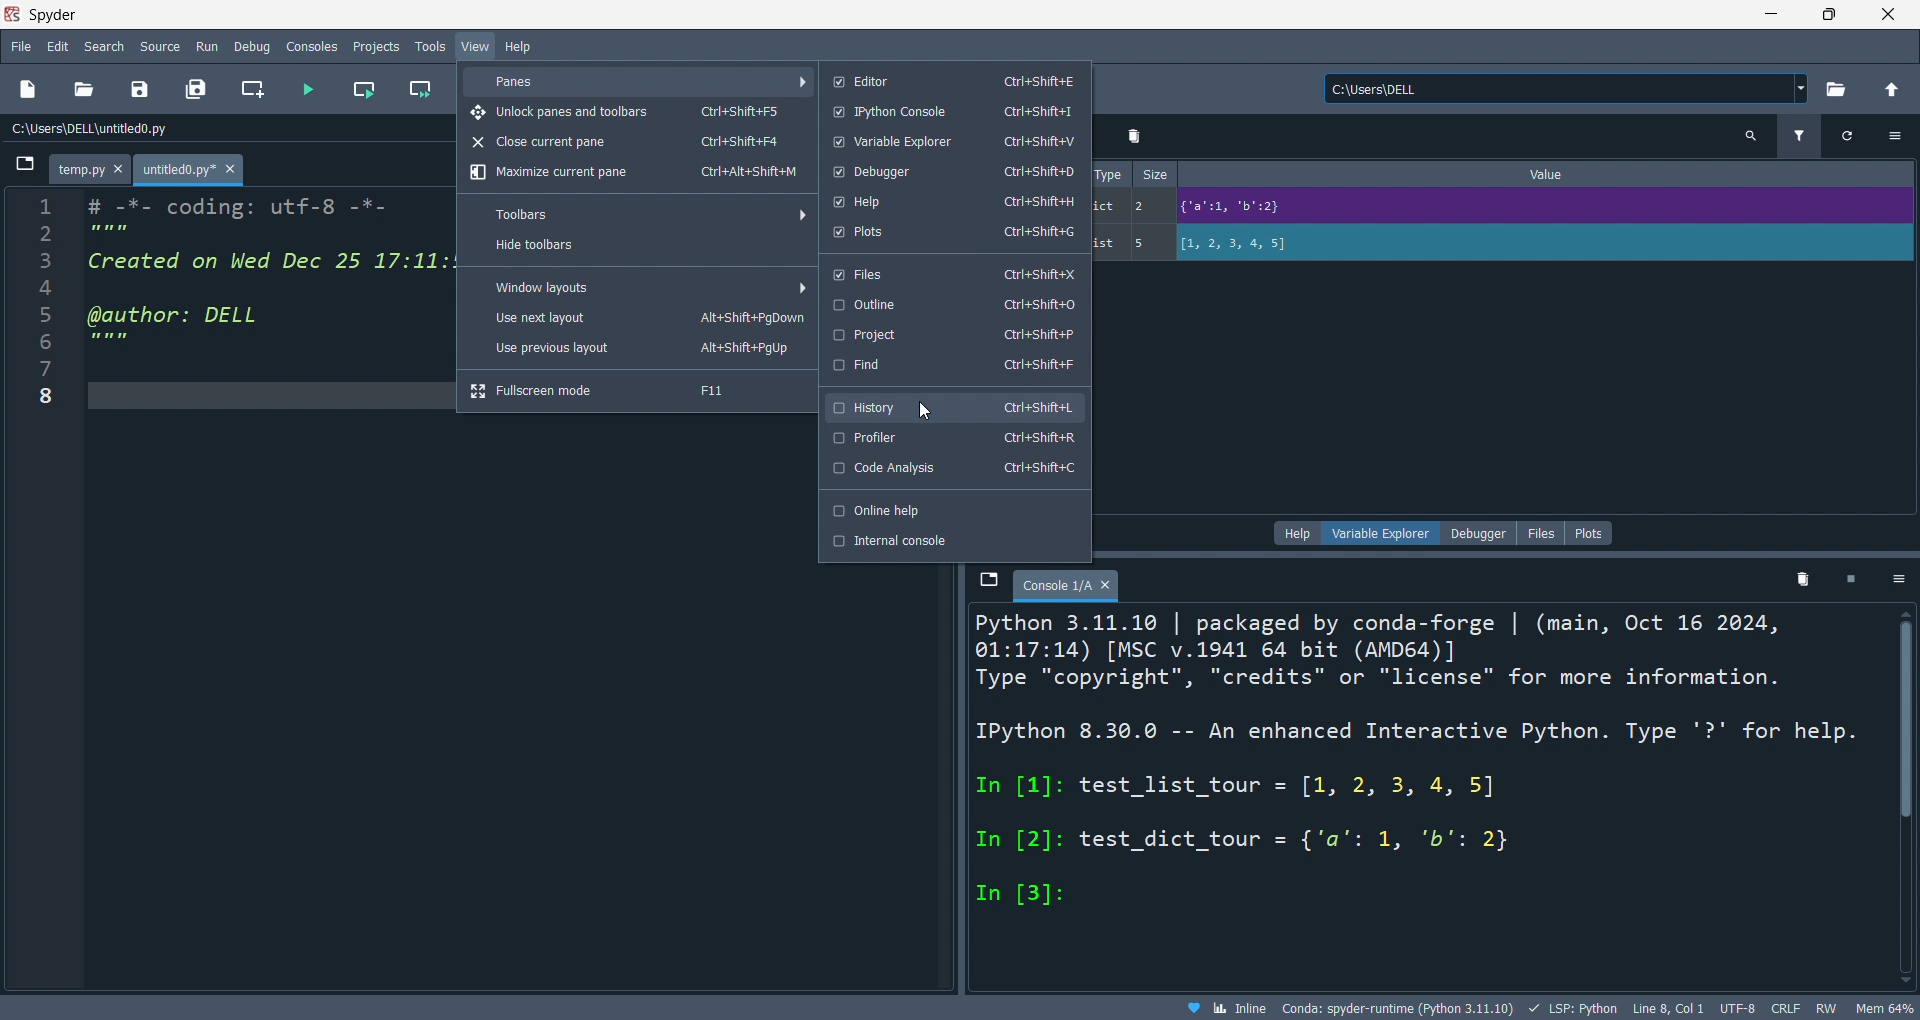 Image resolution: width=1920 pixels, height=1020 pixels. I want to click on online help, so click(953, 509).